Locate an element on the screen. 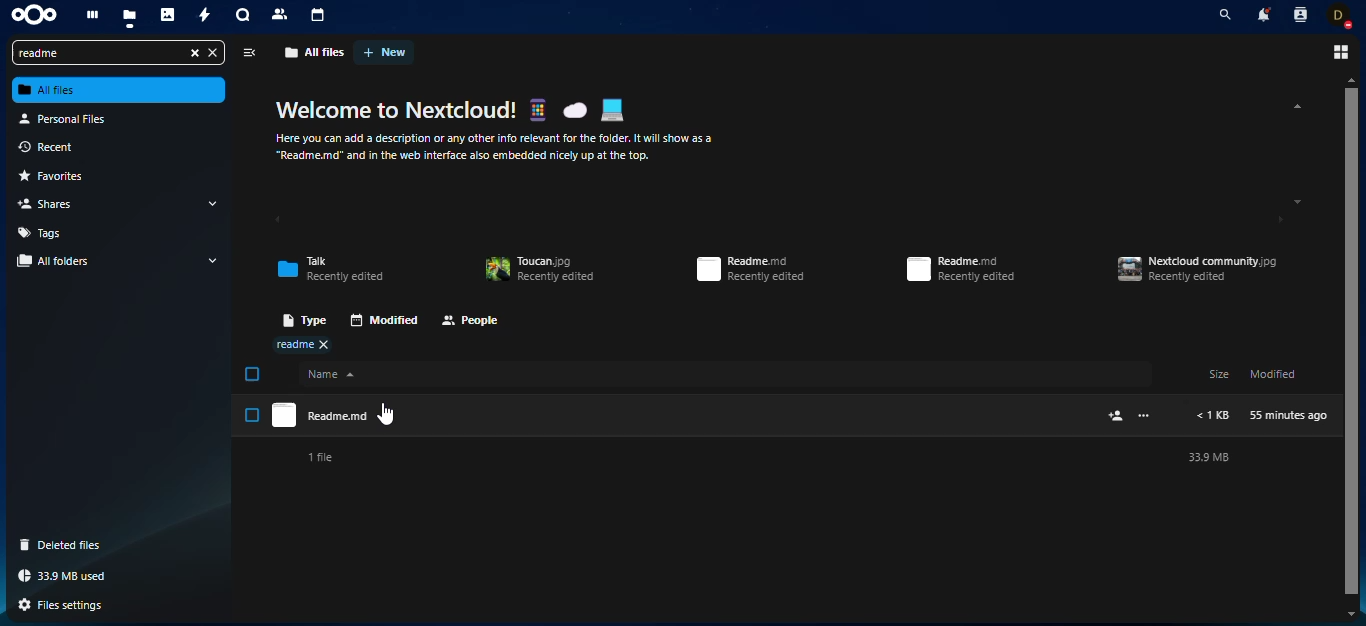 This screenshot has height=626, width=1366. Cloud emoji is located at coordinates (574, 110).